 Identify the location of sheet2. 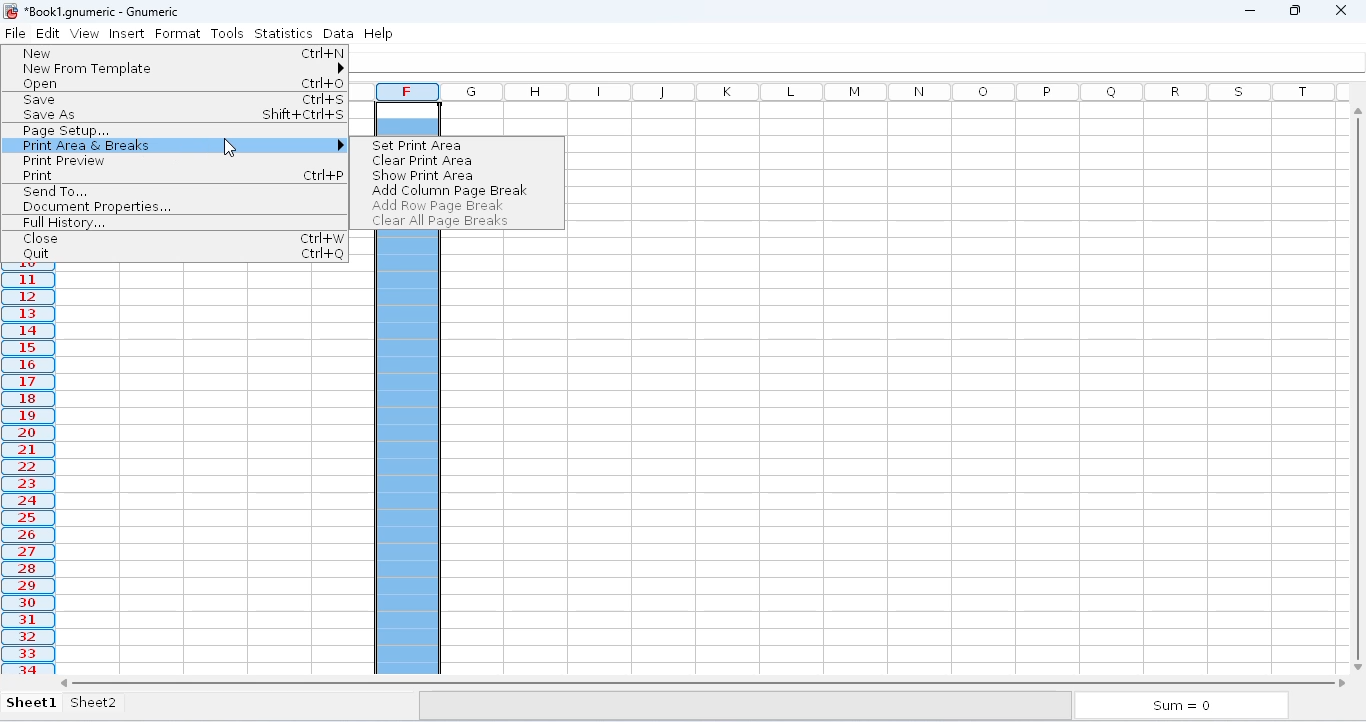
(110, 706).